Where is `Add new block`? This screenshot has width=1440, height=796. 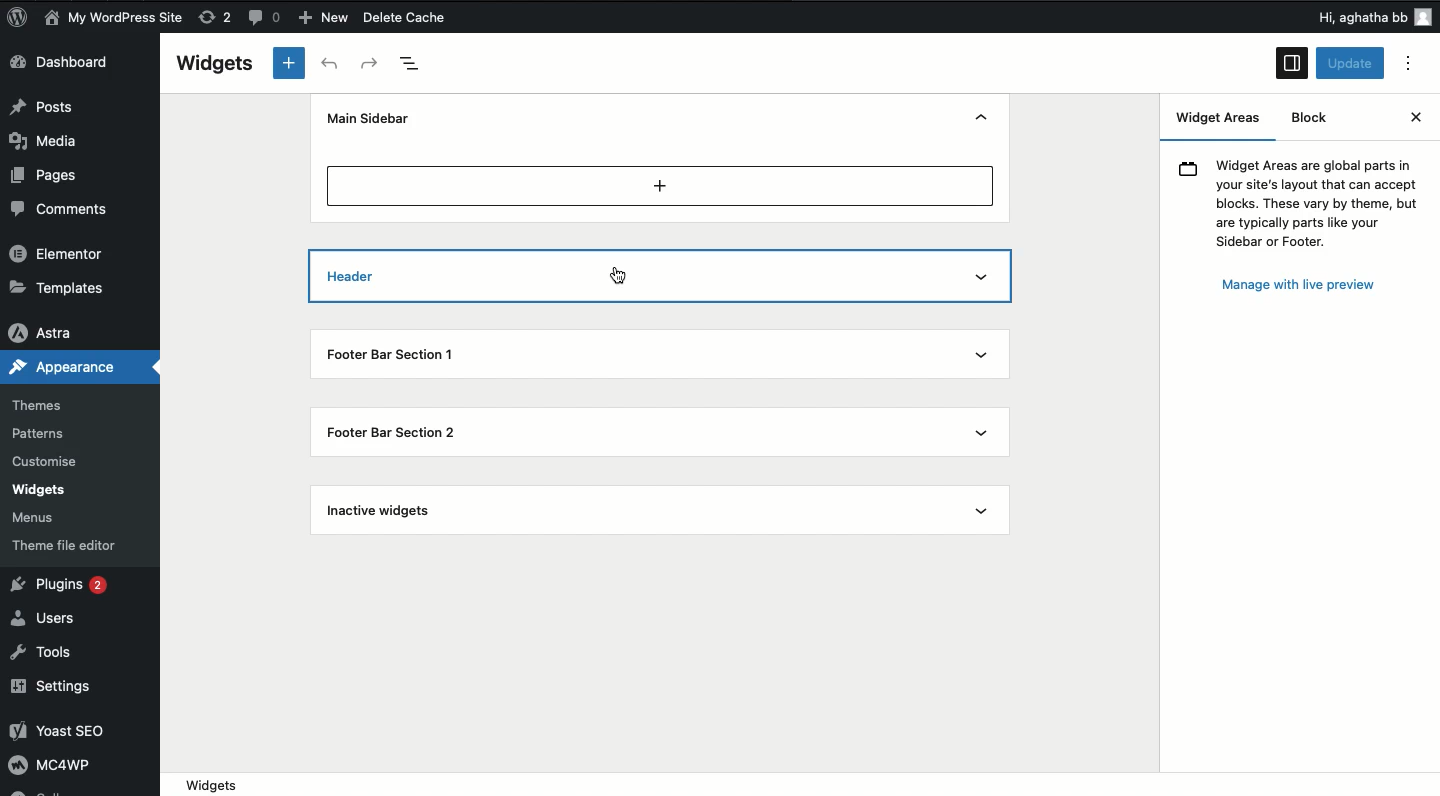 Add new block is located at coordinates (288, 64).